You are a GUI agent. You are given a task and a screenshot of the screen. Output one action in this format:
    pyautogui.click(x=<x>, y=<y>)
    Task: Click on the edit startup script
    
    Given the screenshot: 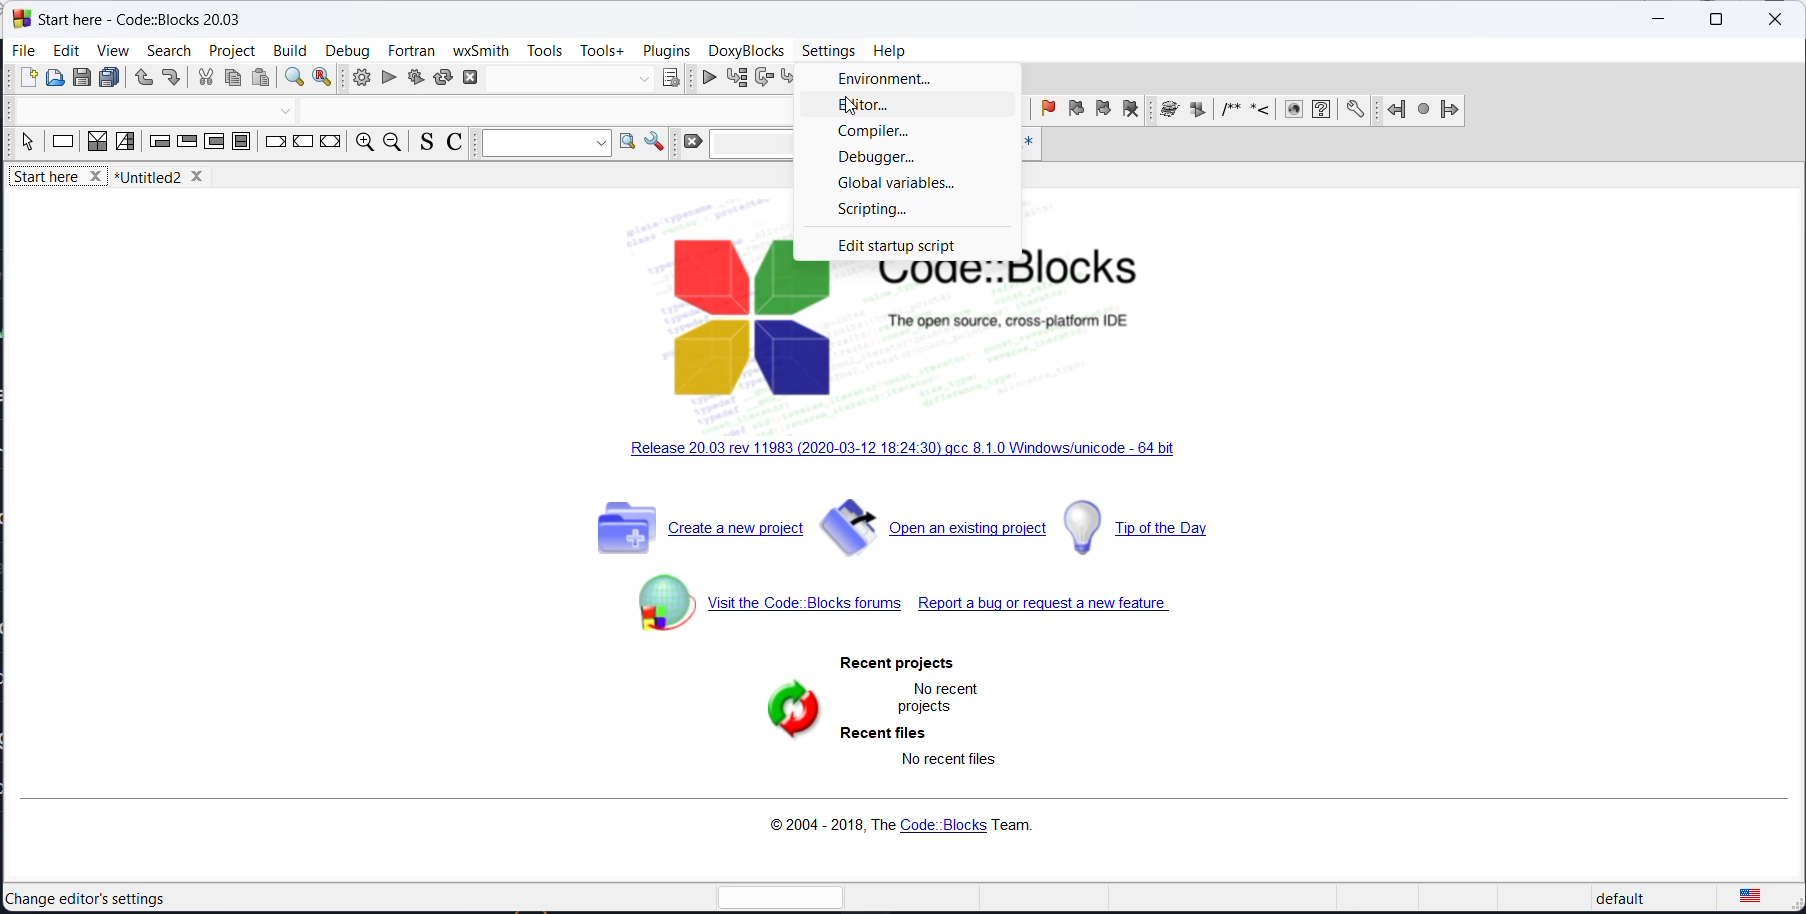 What is the action you would take?
    pyautogui.click(x=915, y=245)
    